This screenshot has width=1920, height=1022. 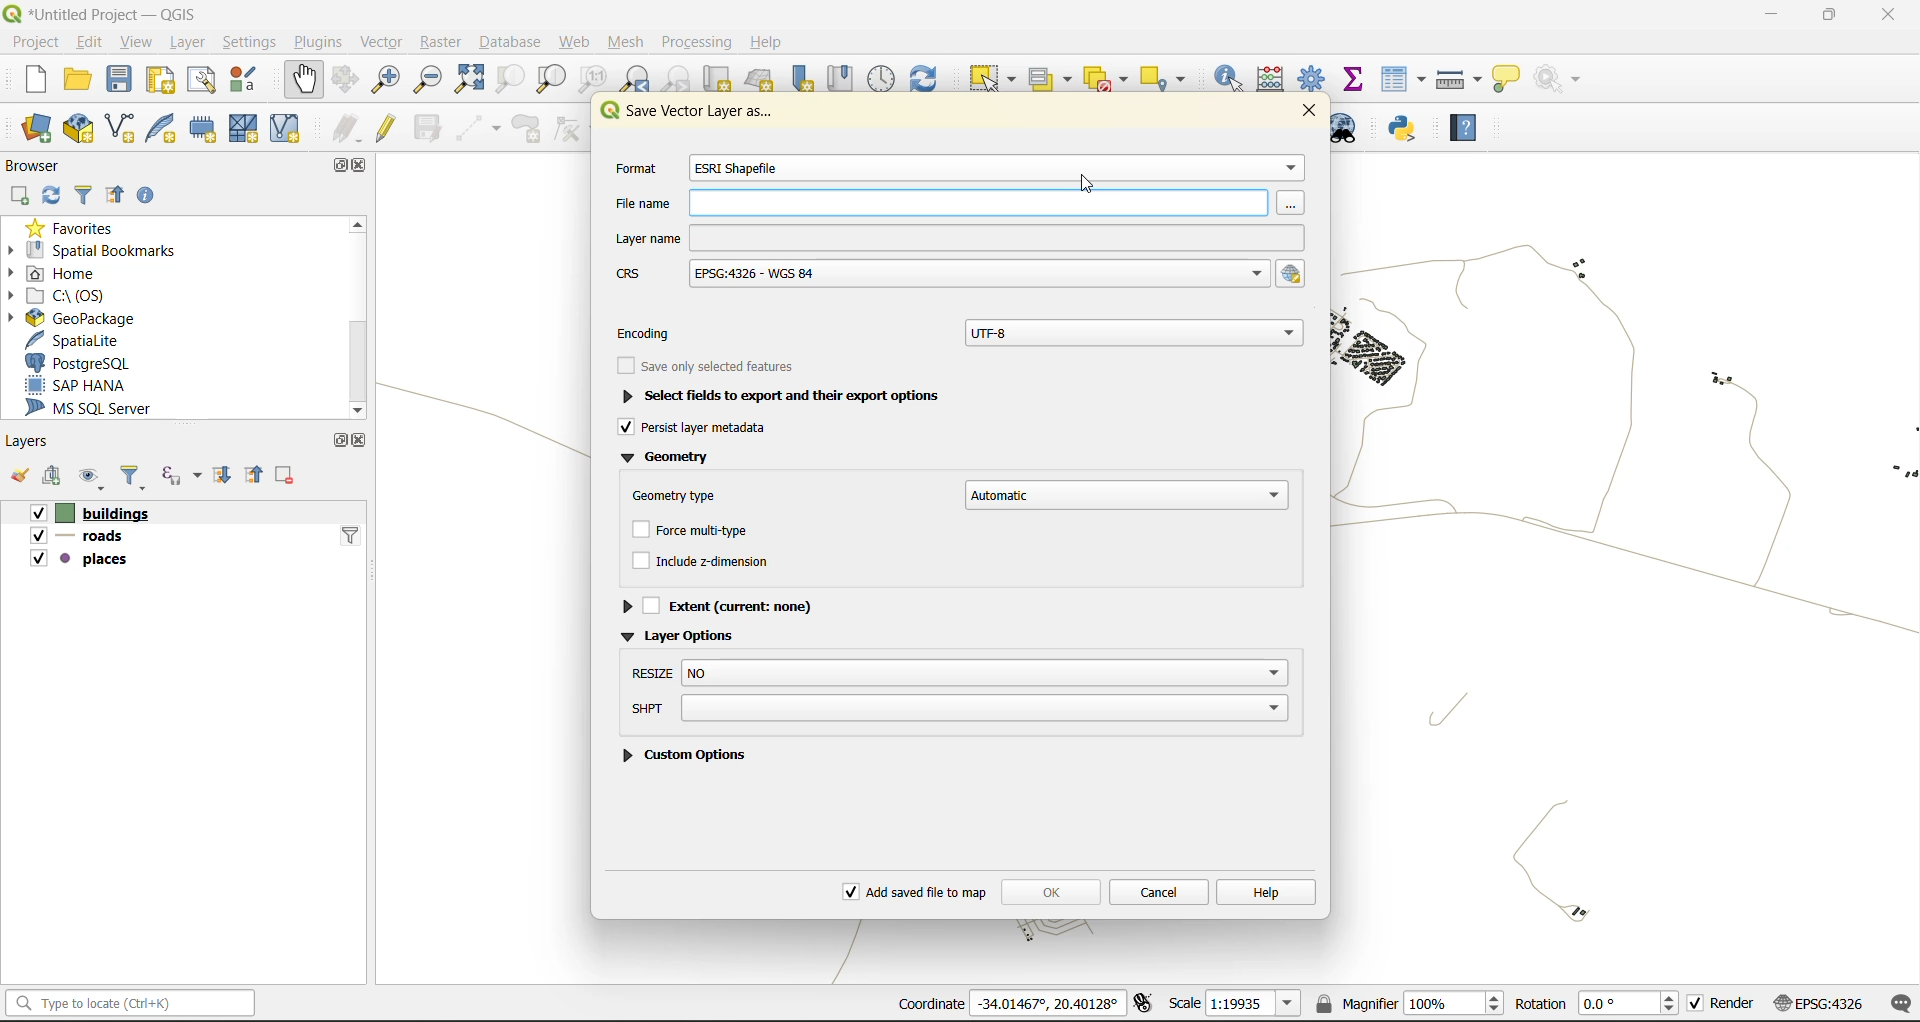 I want to click on save edits, so click(x=427, y=126).